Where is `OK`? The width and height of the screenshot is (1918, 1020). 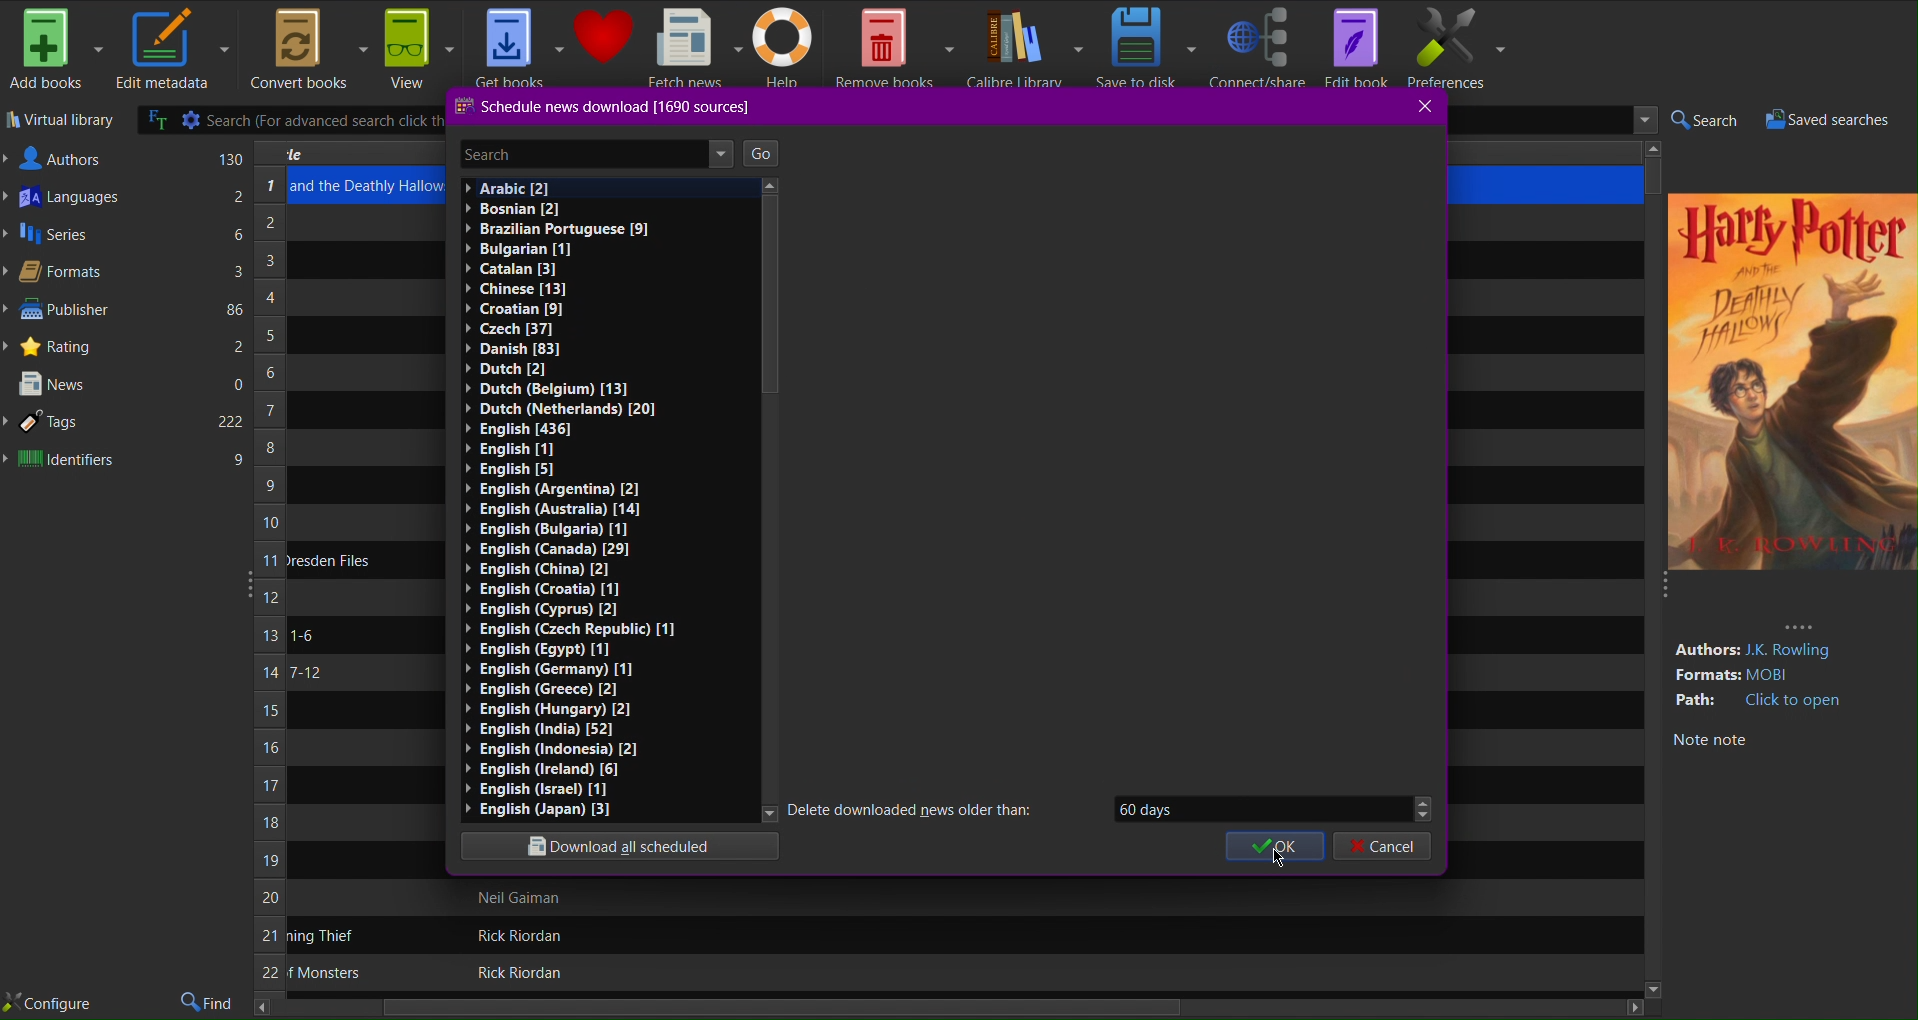 OK is located at coordinates (1276, 848).